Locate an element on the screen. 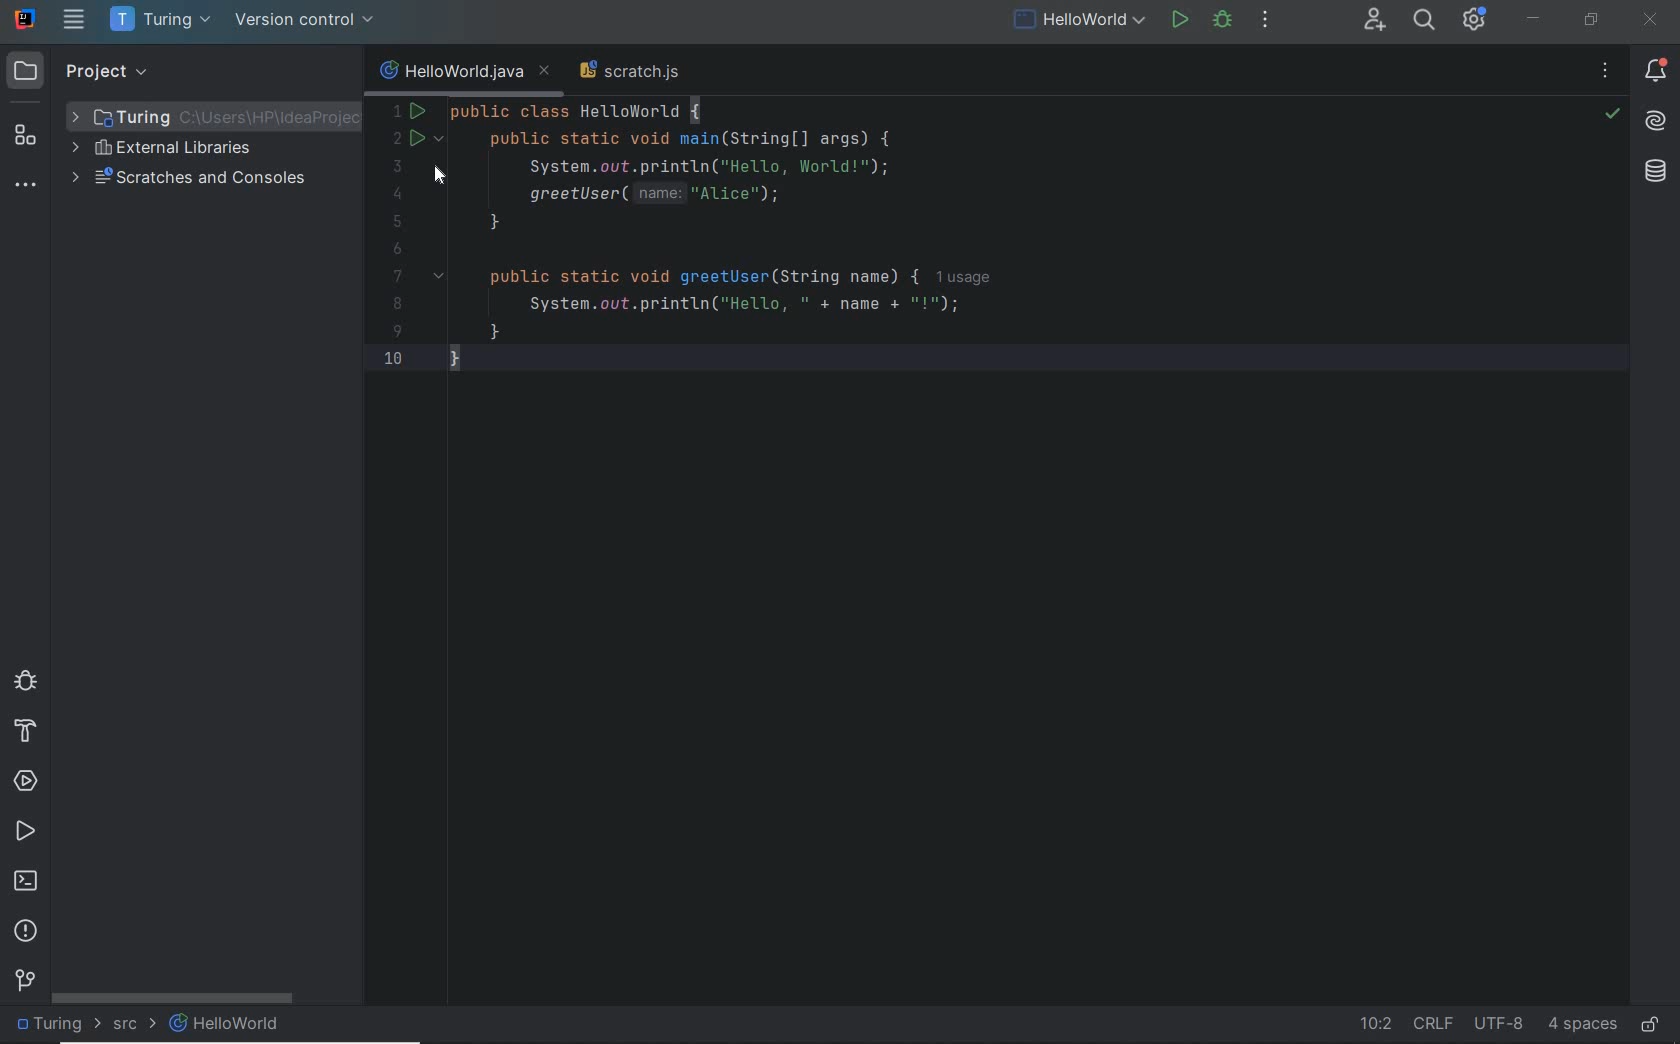 This screenshot has height=1044, width=1680. notifications is located at coordinates (1657, 70).